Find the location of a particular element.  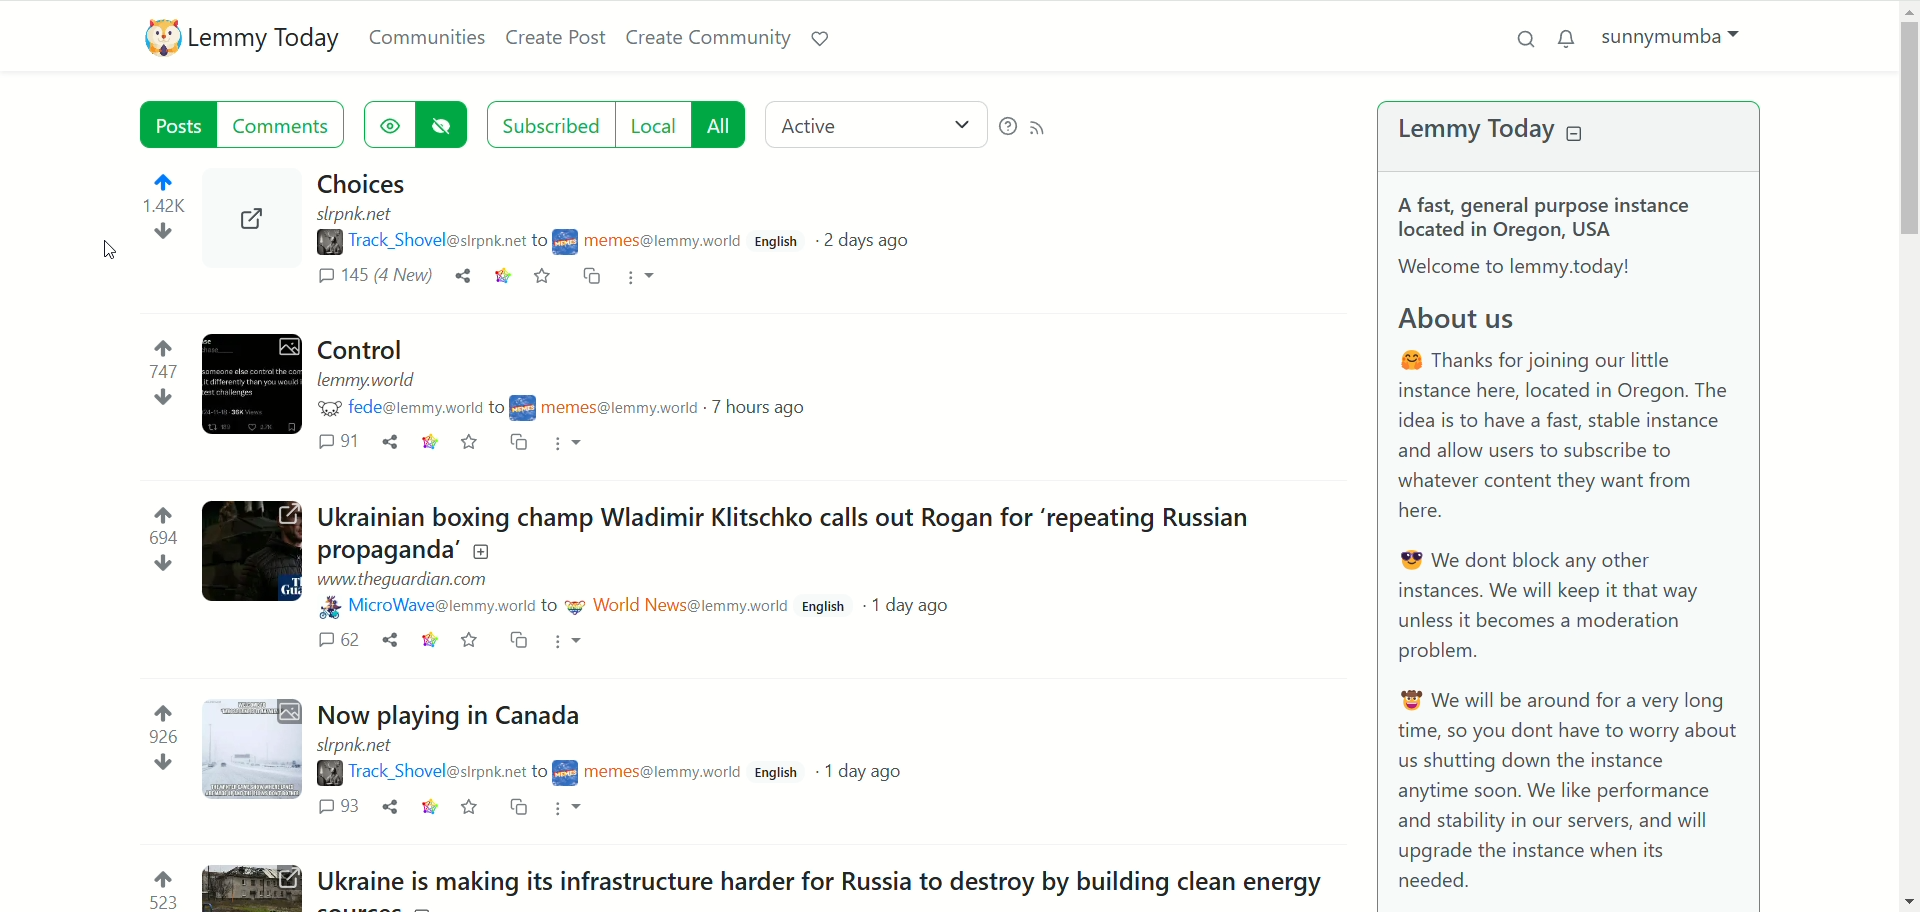

poster image is located at coordinates (328, 775).